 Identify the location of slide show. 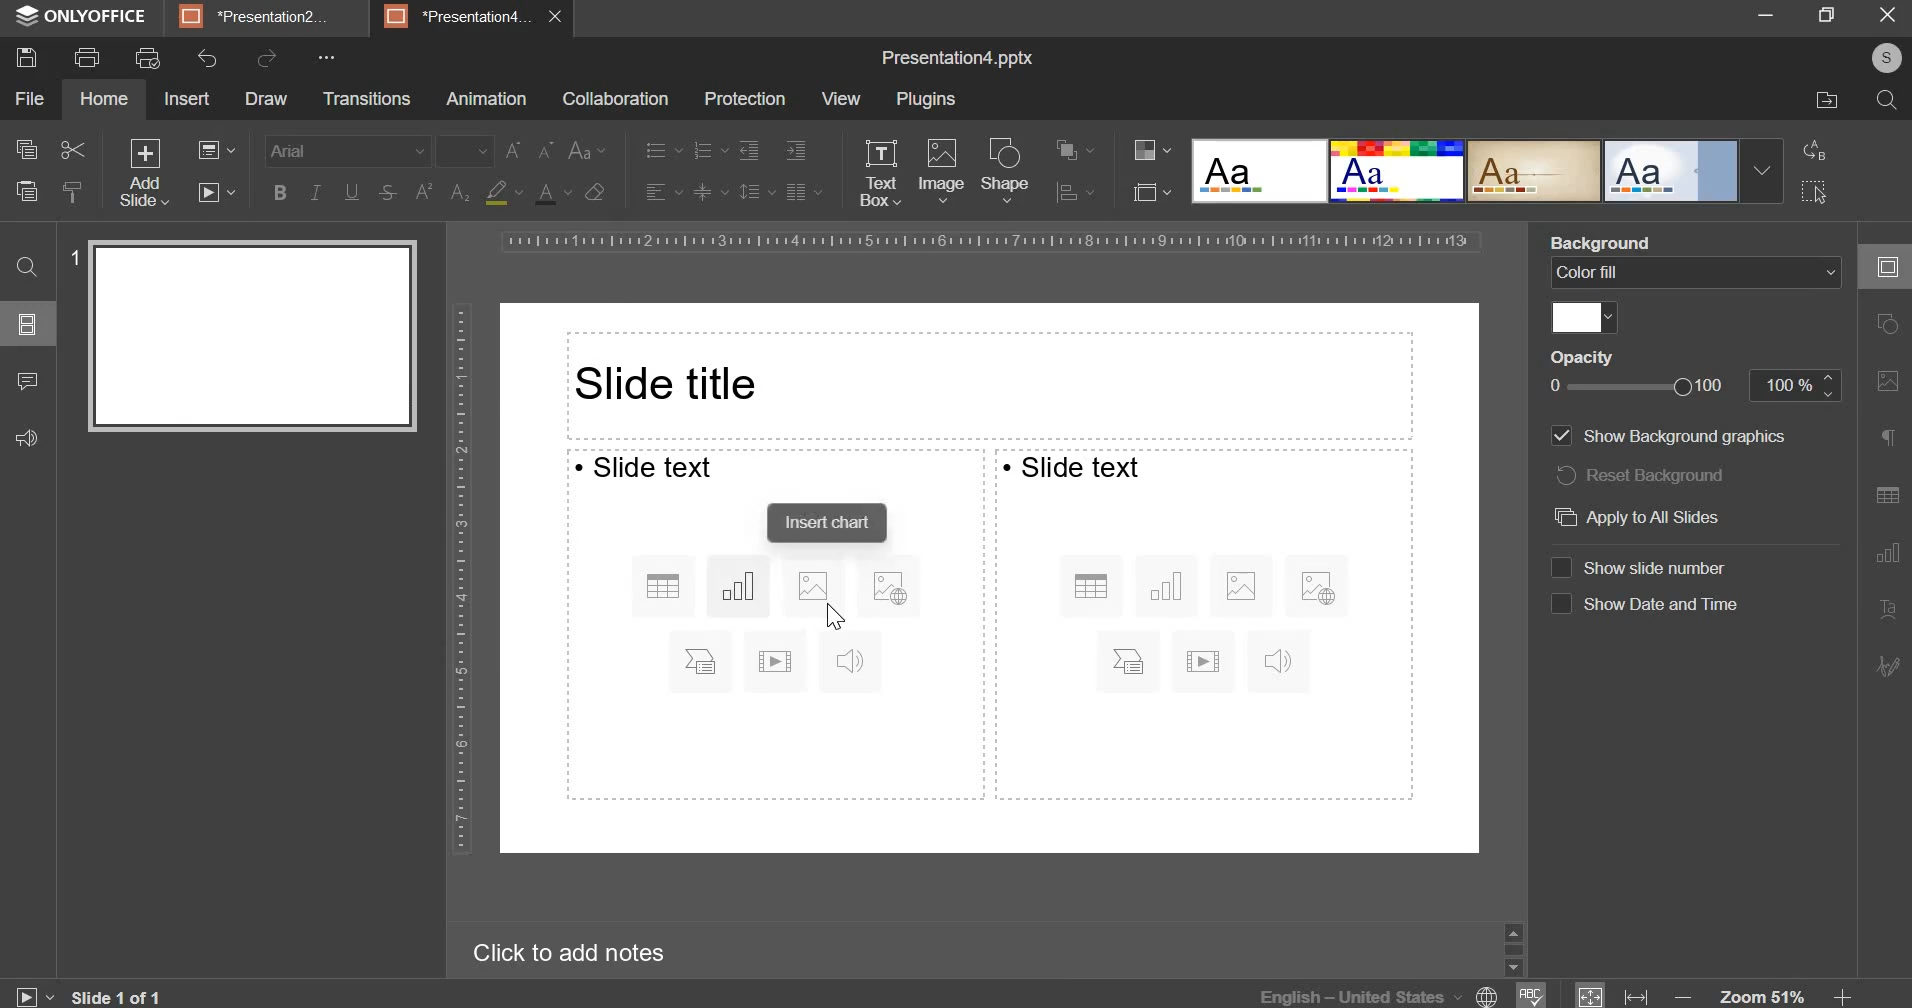
(32, 993).